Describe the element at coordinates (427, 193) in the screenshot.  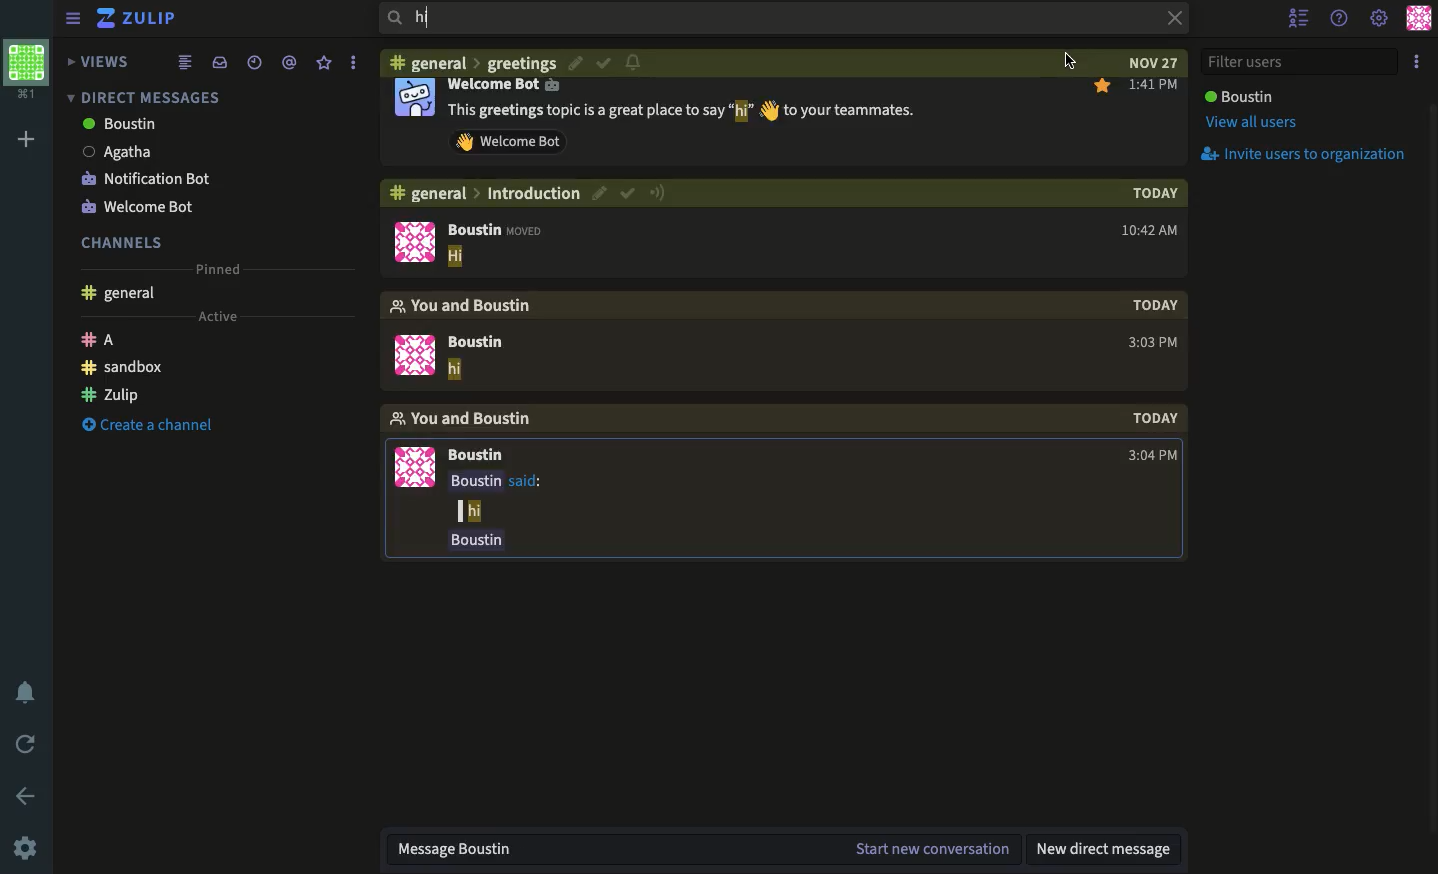
I see `general` at that location.